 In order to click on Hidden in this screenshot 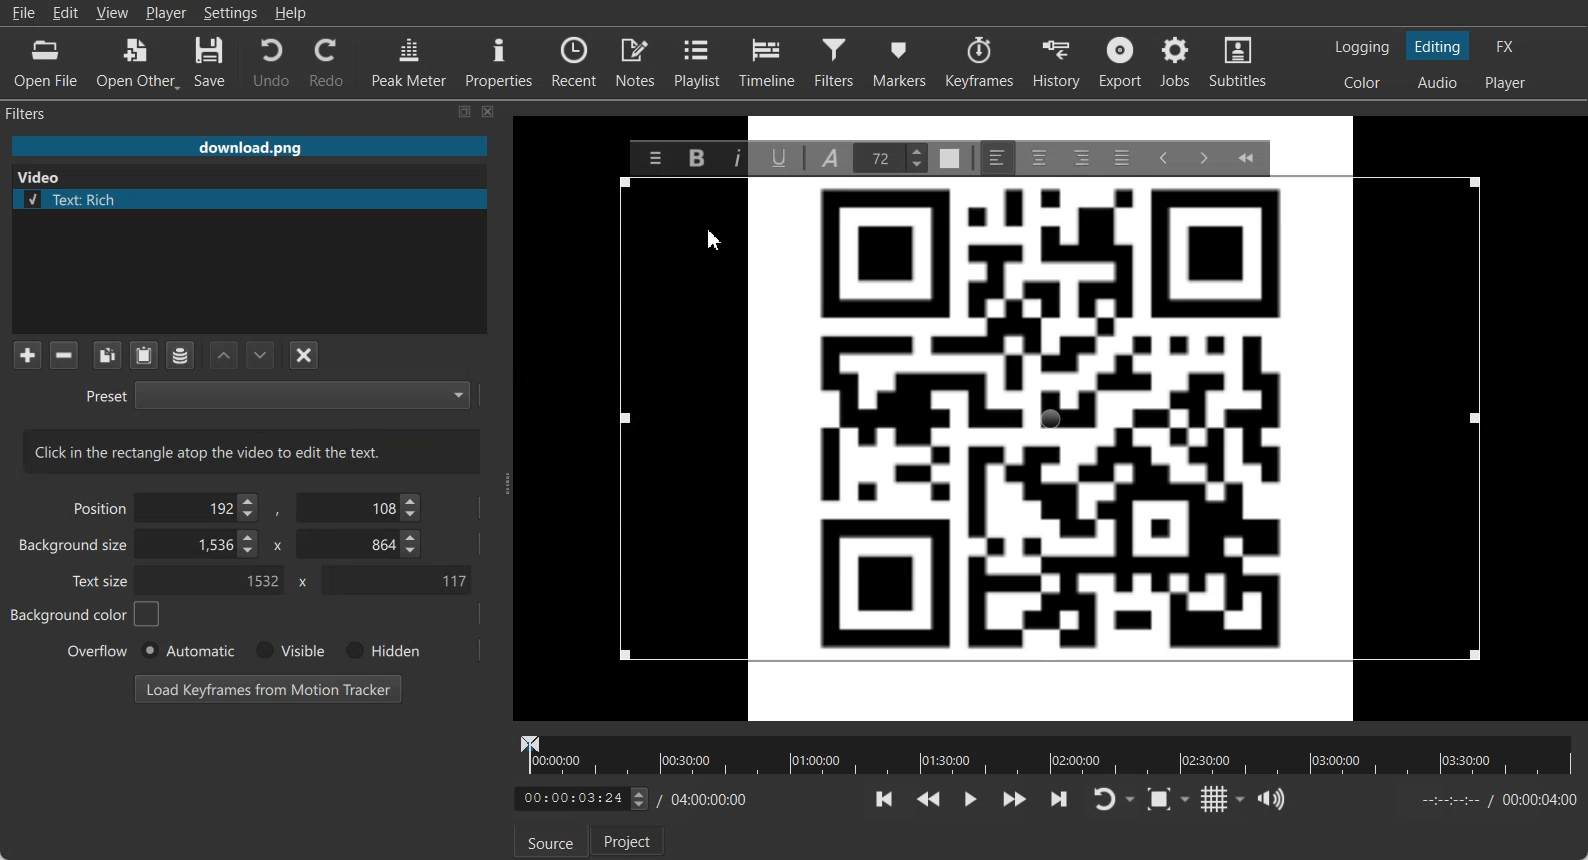, I will do `click(379, 650)`.